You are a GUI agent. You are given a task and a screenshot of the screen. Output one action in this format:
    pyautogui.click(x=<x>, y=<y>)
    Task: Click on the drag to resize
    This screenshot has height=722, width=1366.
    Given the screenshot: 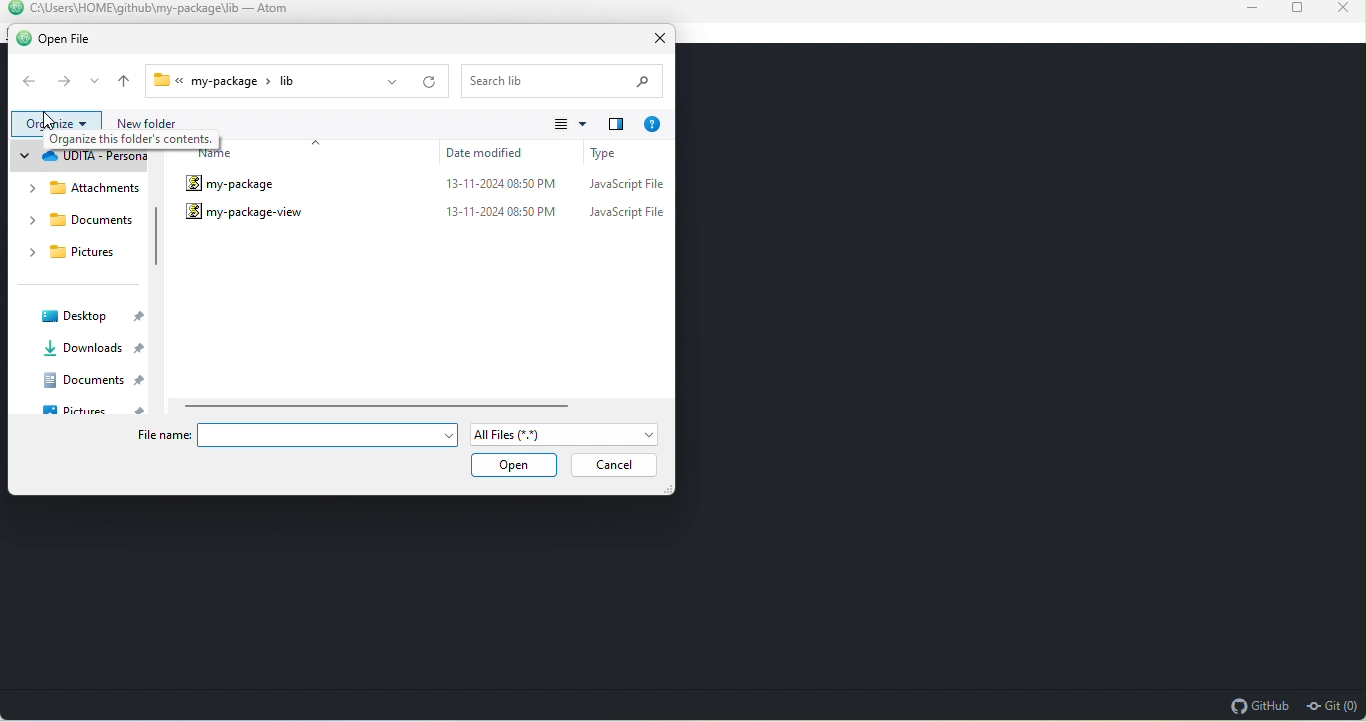 What is the action you would take?
    pyautogui.click(x=666, y=490)
    